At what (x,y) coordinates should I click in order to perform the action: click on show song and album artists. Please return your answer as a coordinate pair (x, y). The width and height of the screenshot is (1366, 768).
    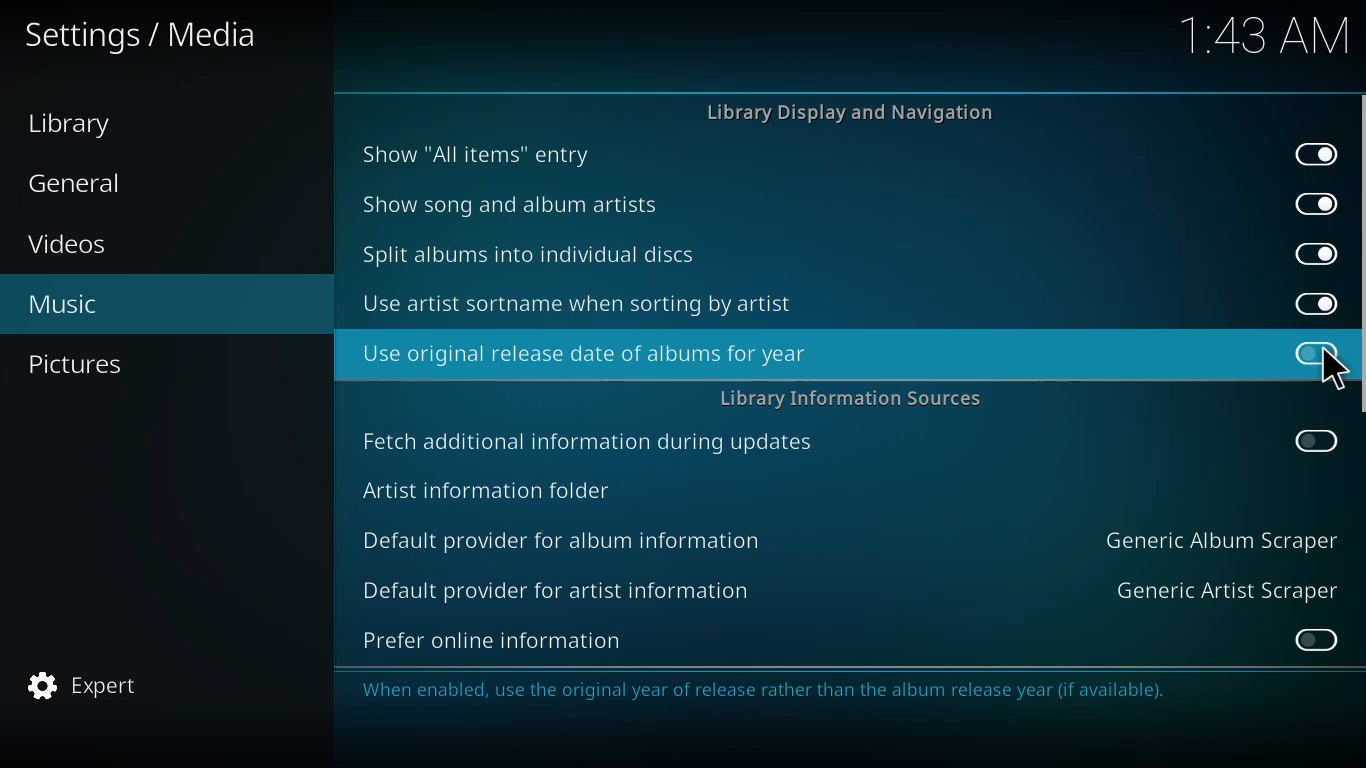
    Looking at the image, I should click on (512, 204).